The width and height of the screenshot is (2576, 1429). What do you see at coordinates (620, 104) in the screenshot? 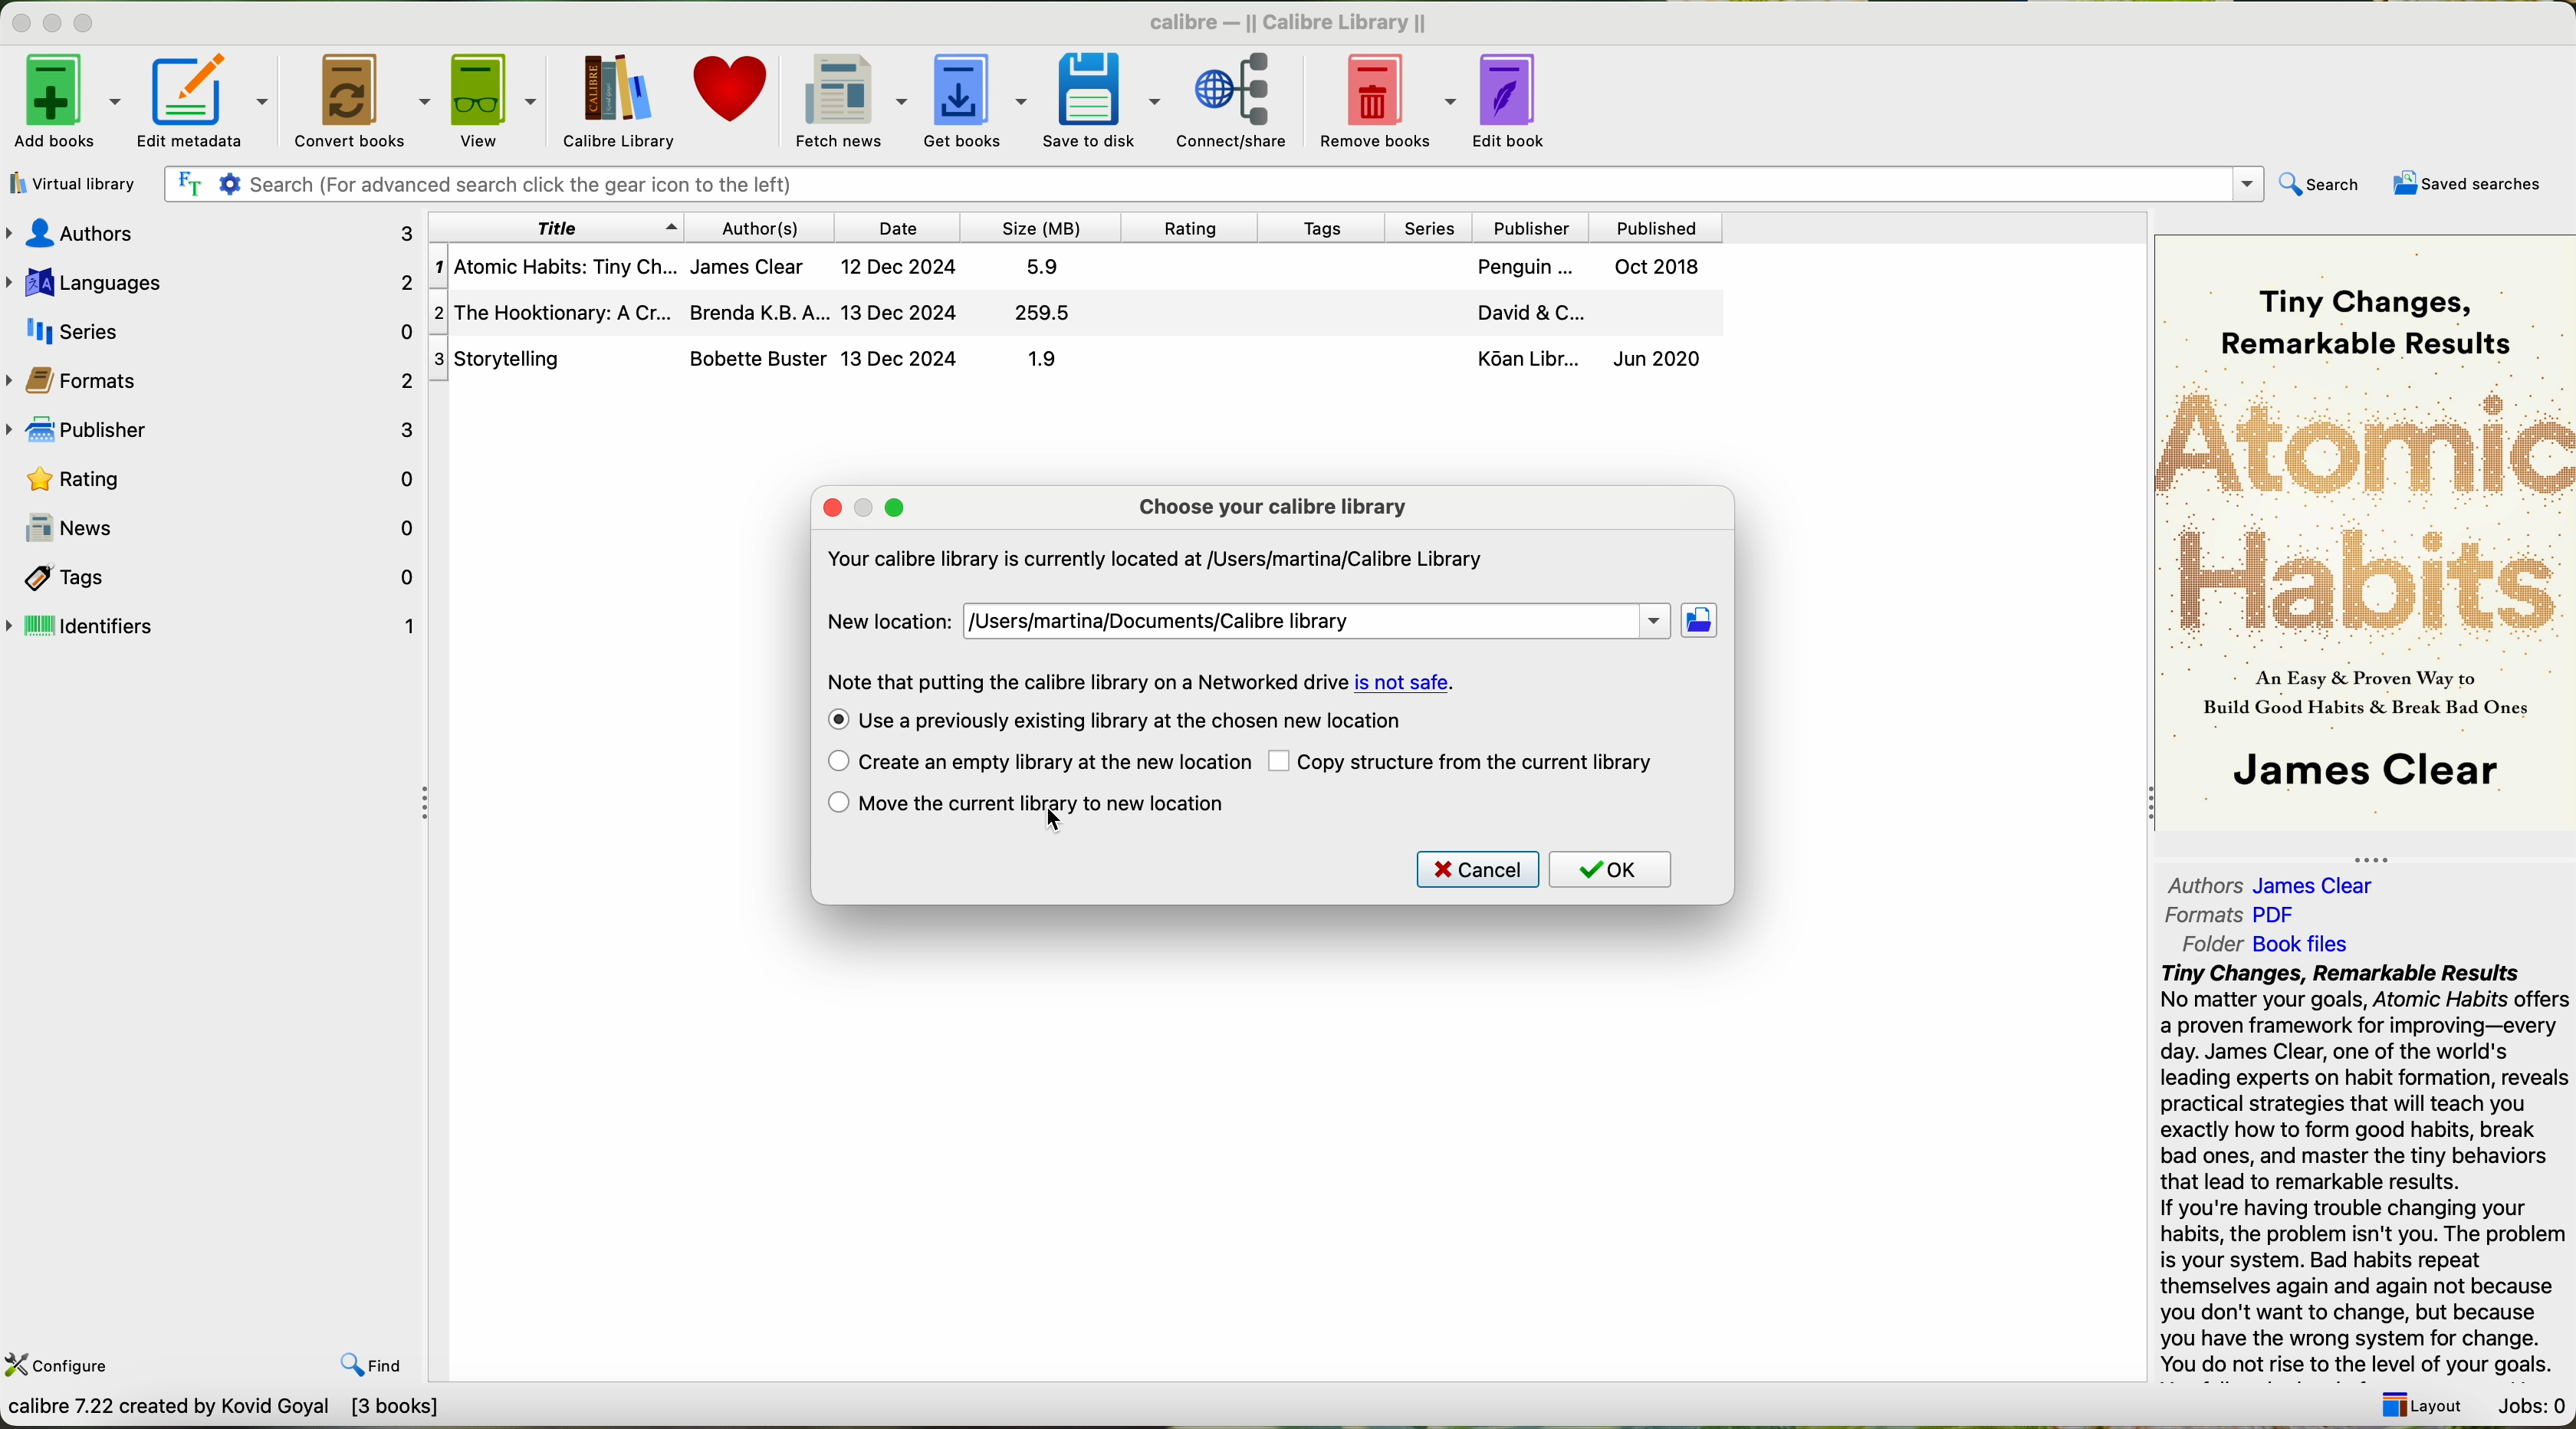
I see `Caliber Library` at bounding box center [620, 104].